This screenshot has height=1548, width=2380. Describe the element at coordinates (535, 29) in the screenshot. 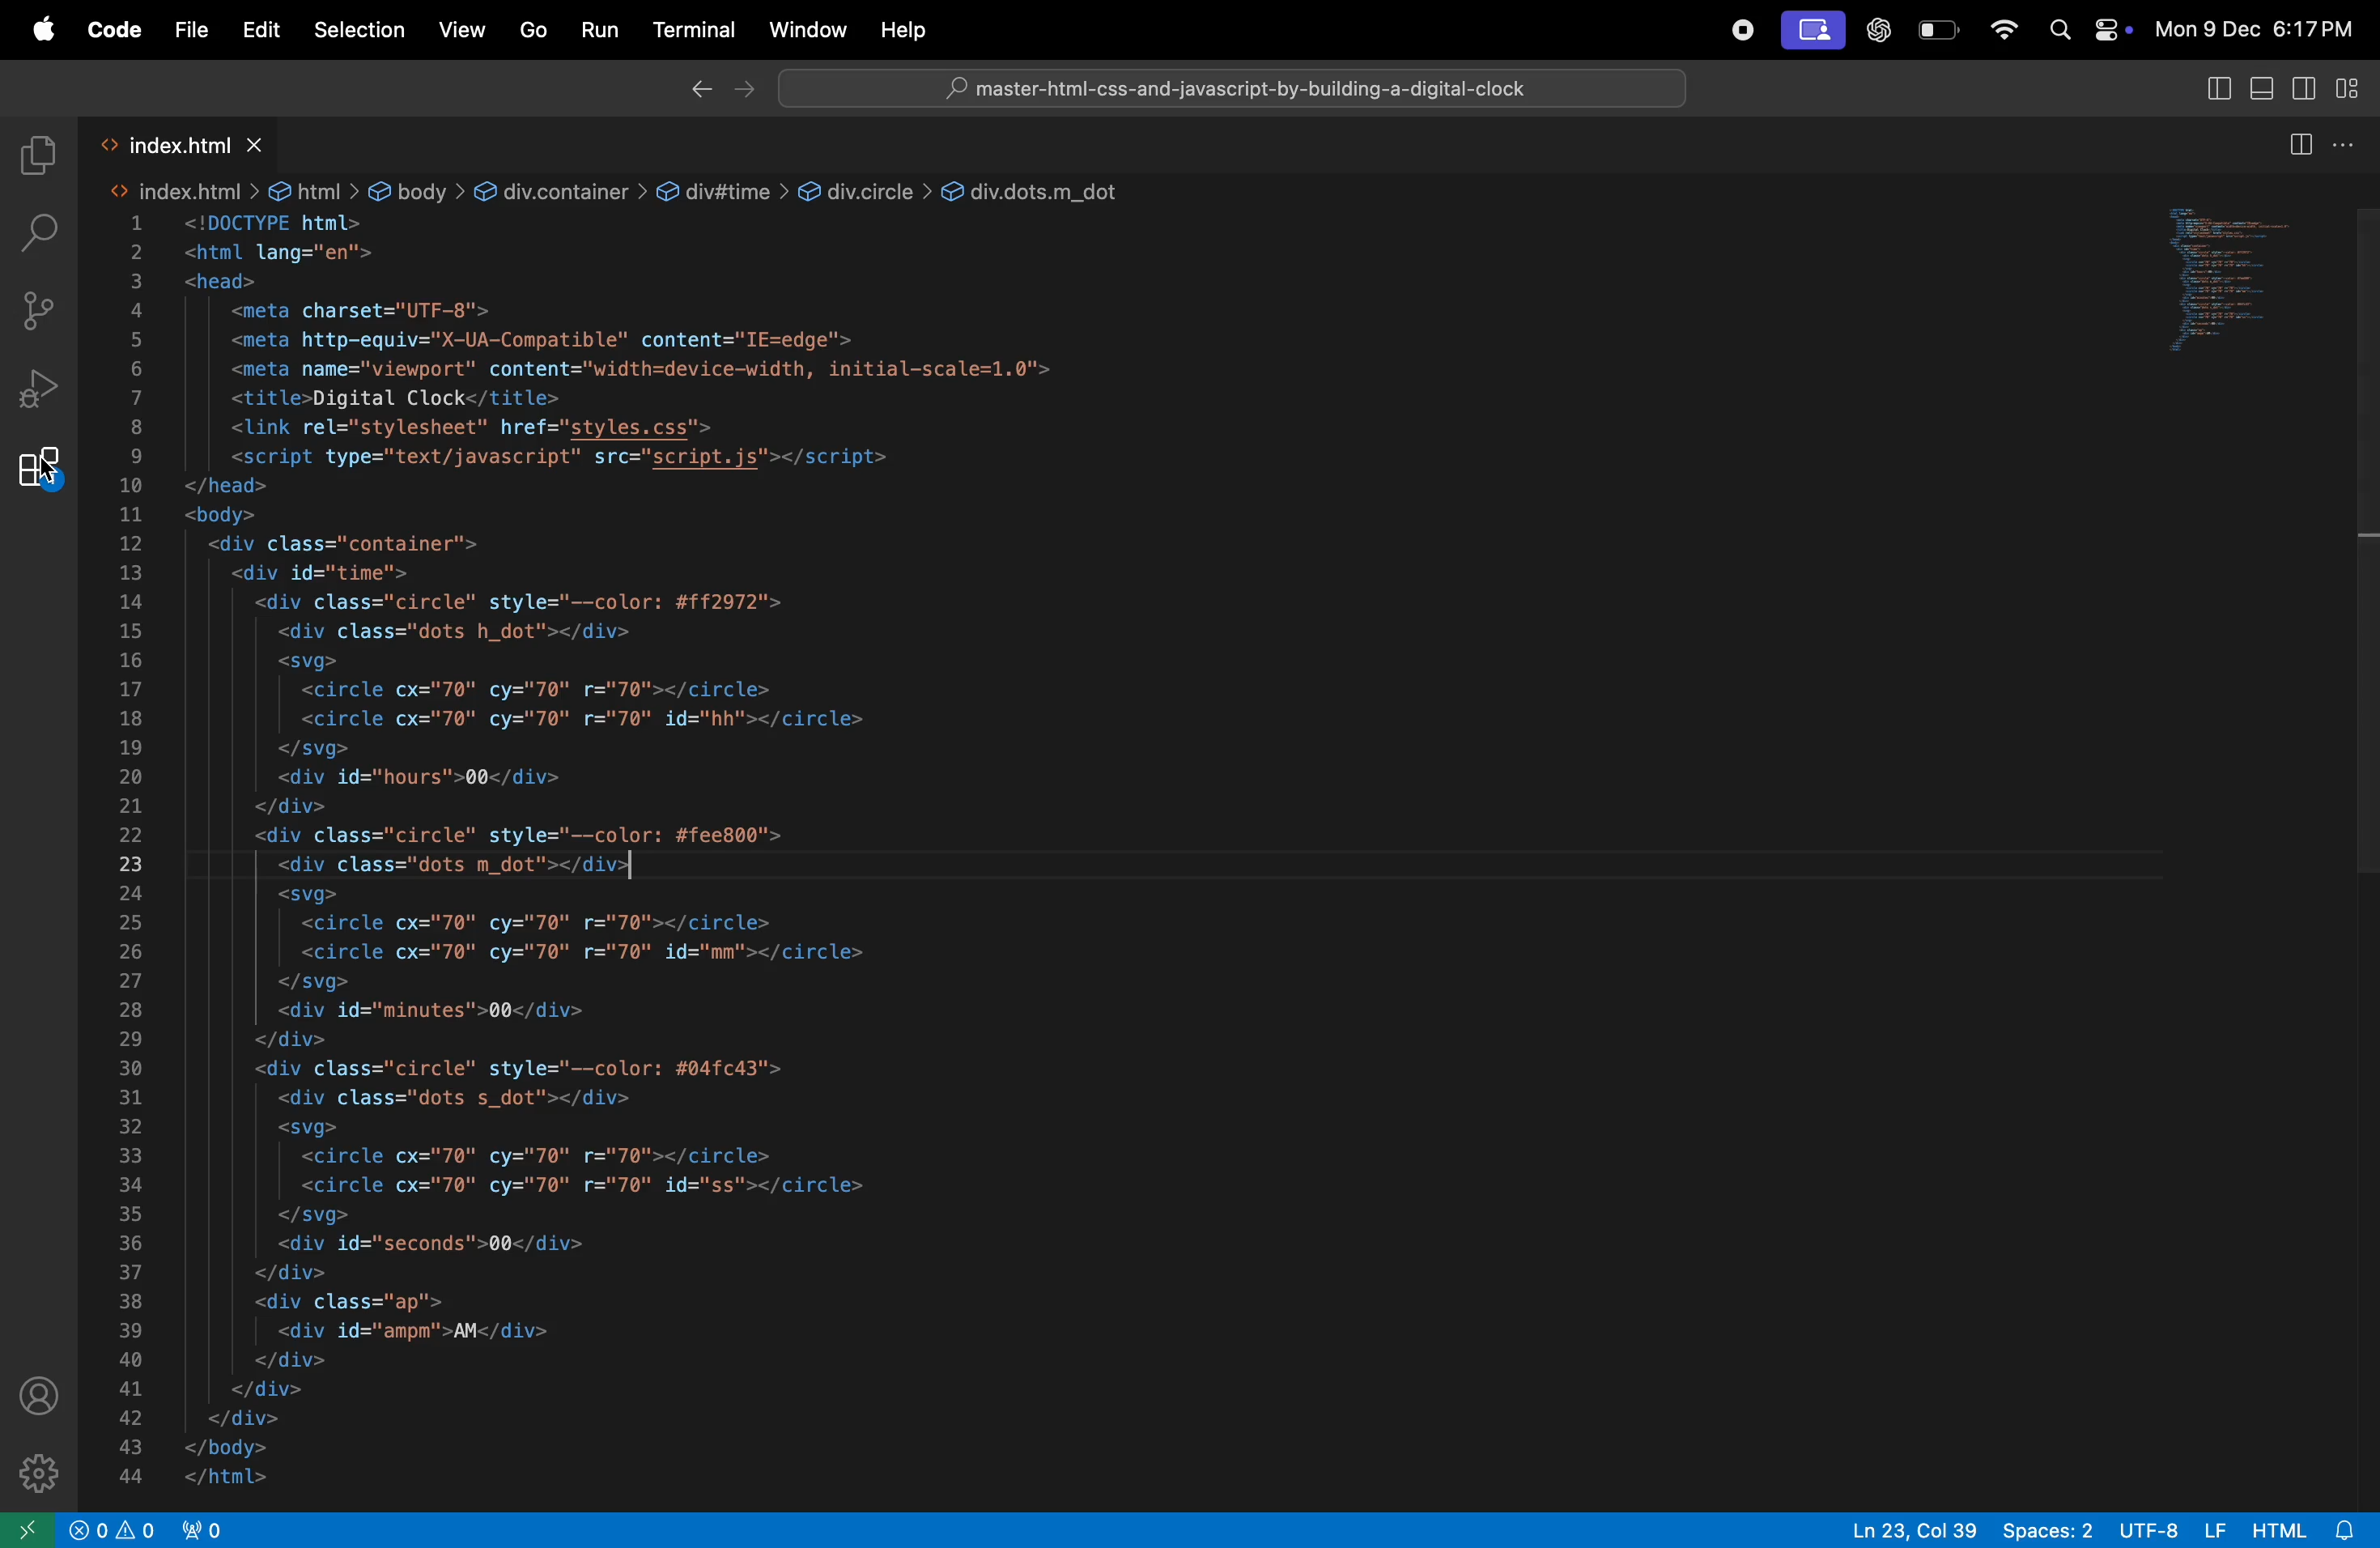

I see `Go` at that location.